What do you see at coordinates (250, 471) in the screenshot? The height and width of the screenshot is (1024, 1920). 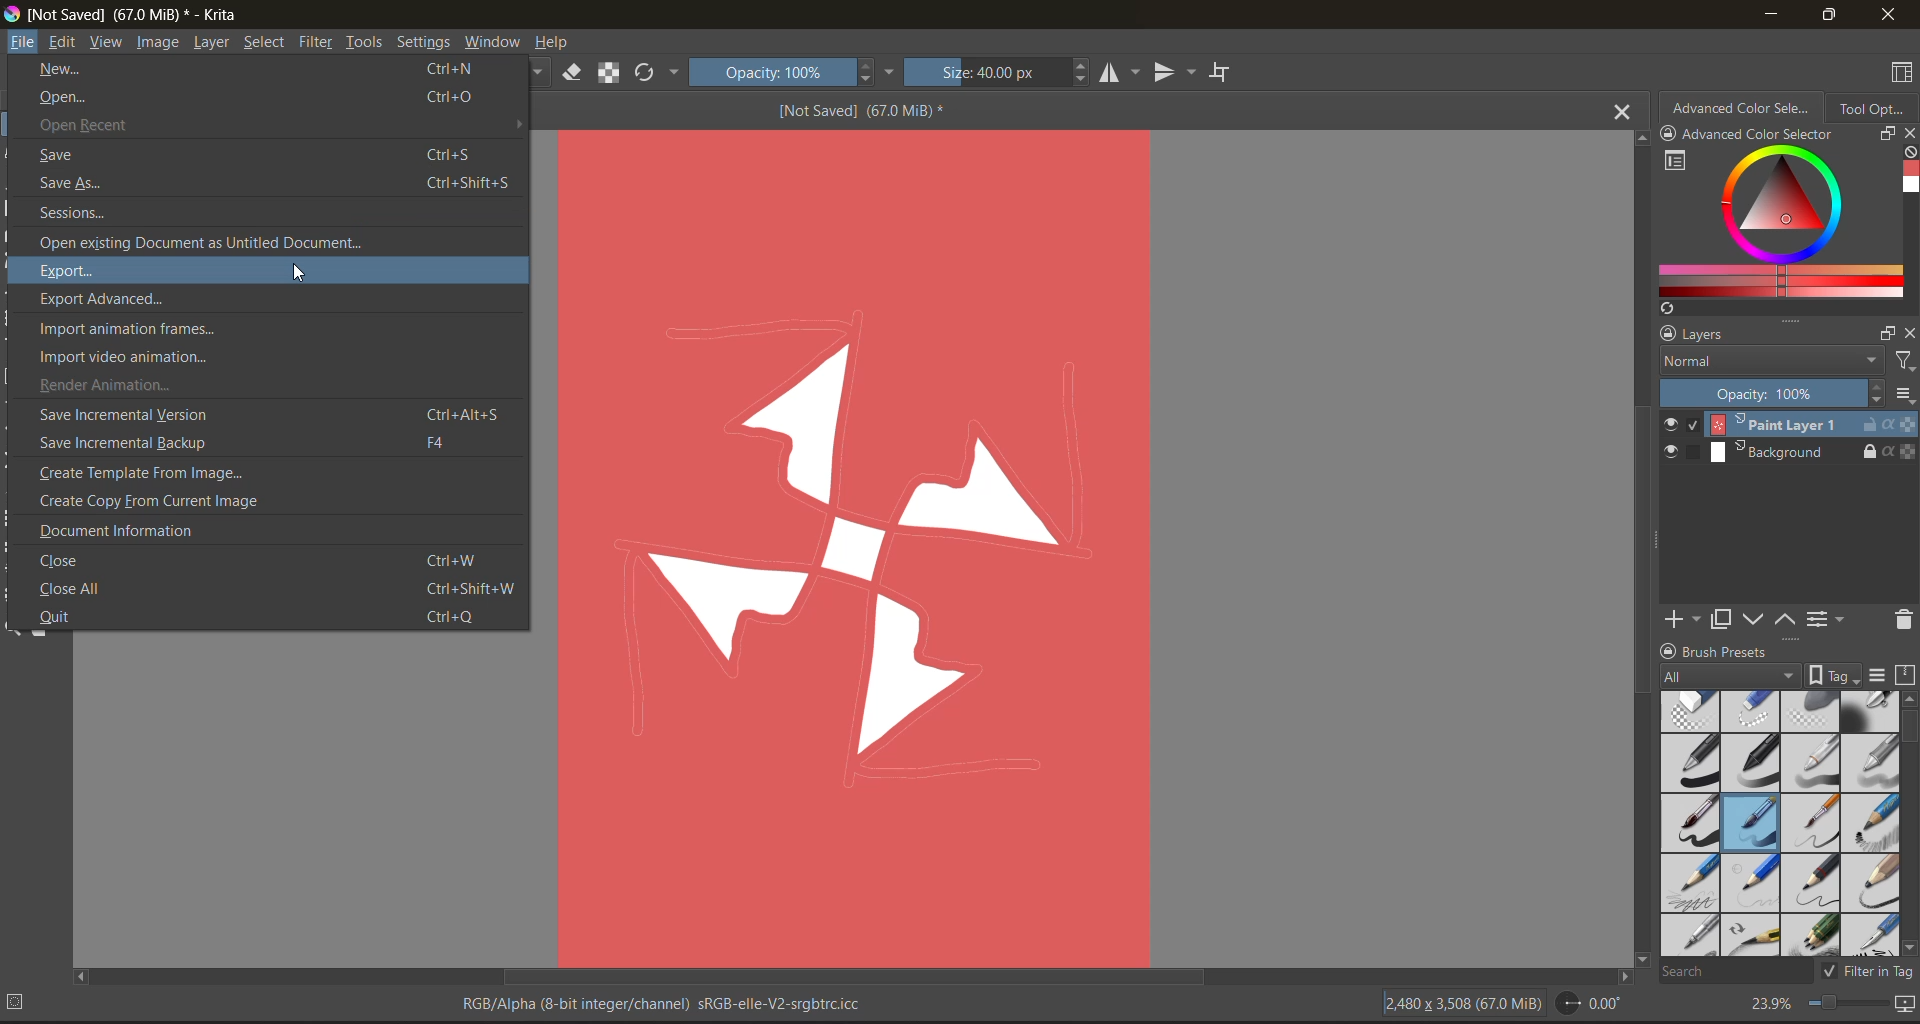 I see `create template from image` at bounding box center [250, 471].